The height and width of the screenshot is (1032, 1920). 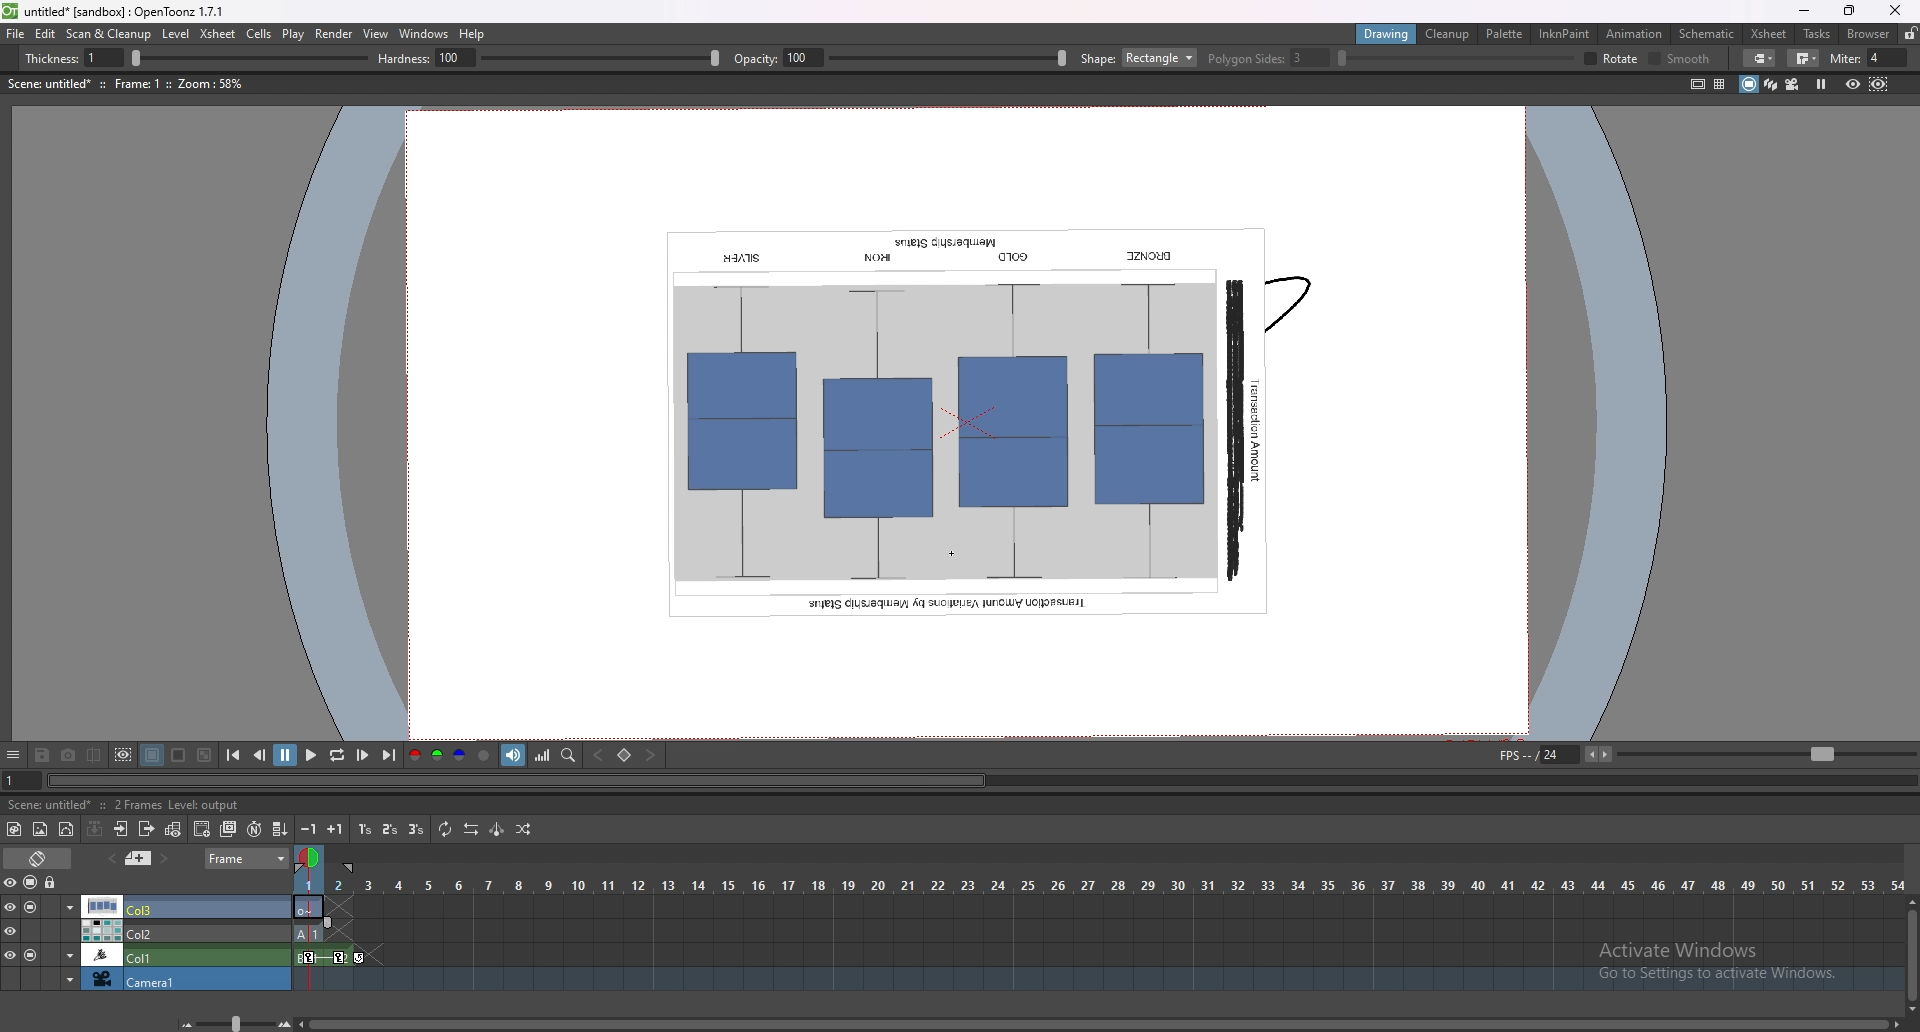 What do you see at coordinates (1374, 59) in the screenshot?
I see `selective` at bounding box center [1374, 59].